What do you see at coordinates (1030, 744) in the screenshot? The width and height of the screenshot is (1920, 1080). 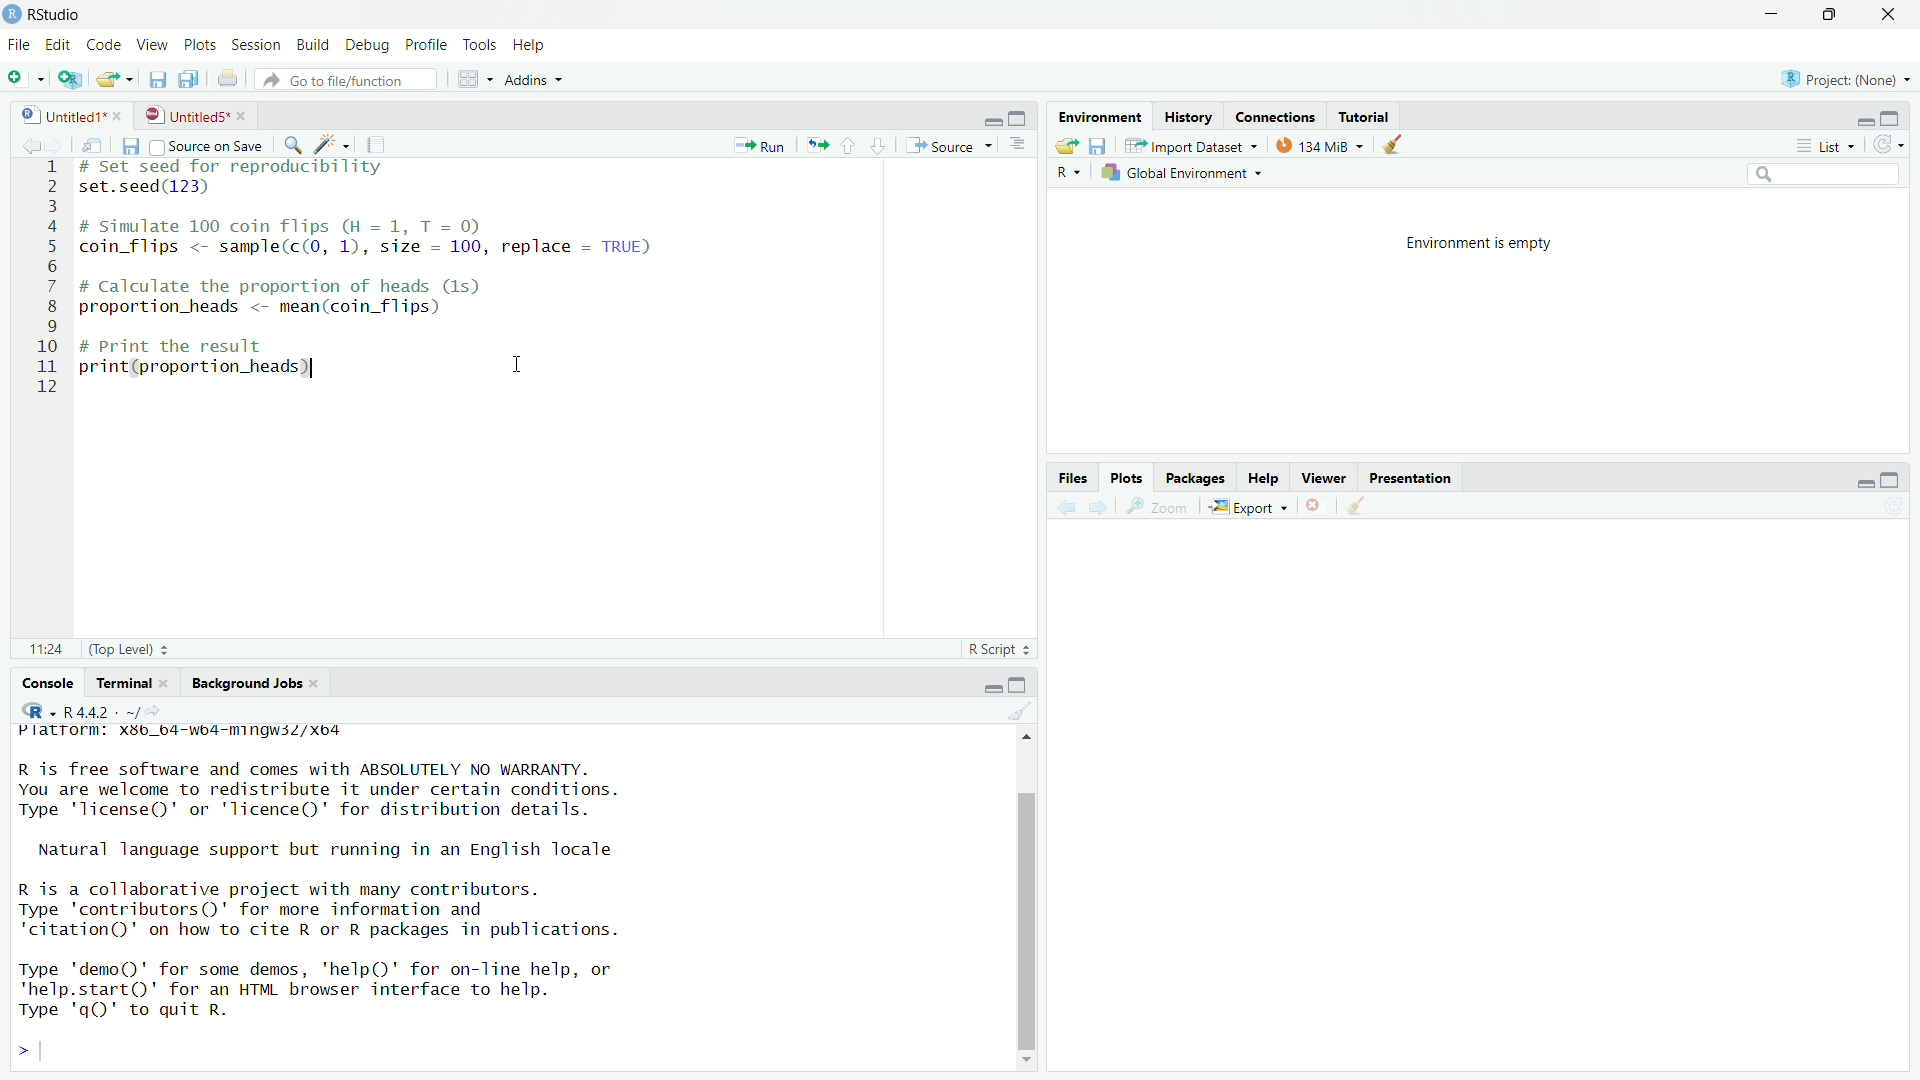 I see `move top` at bounding box center [1030, 744].